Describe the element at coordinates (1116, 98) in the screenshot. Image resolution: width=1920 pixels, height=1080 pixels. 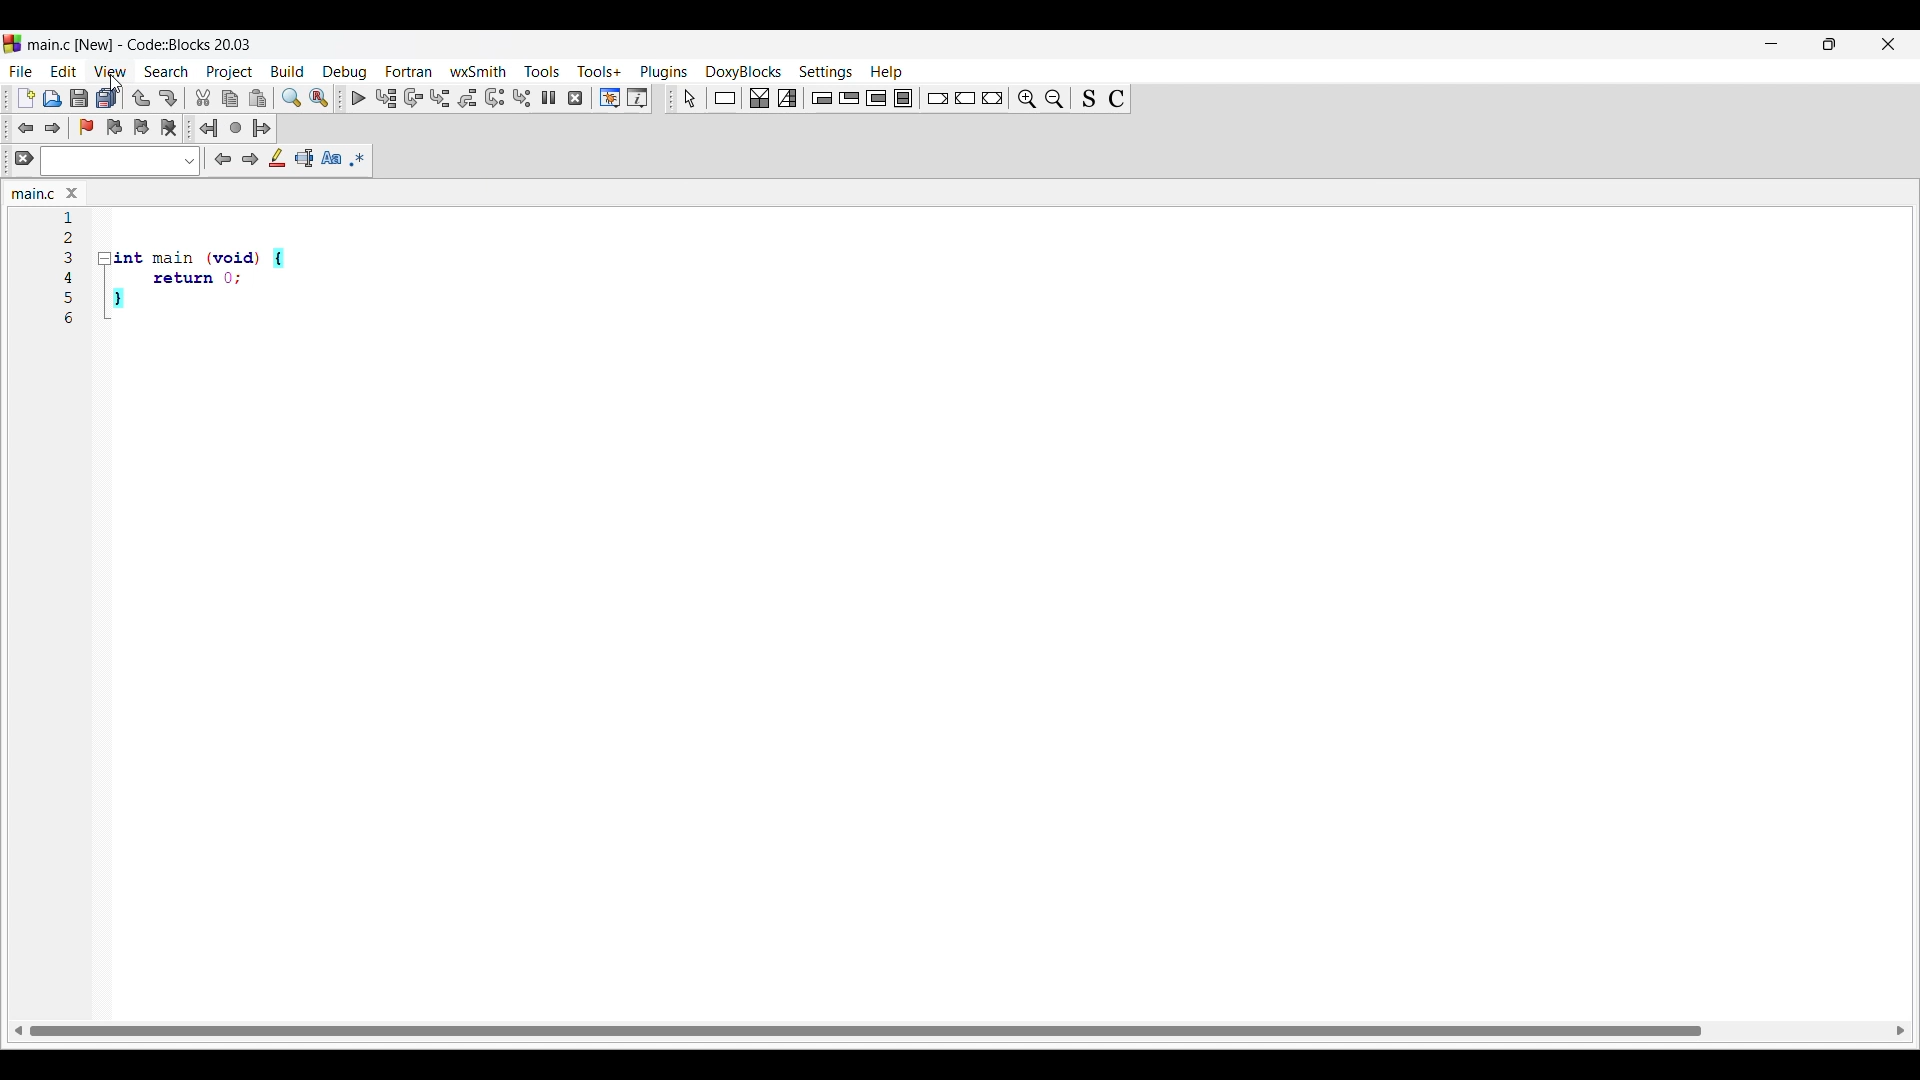
I see `Toggle comments` at that location.